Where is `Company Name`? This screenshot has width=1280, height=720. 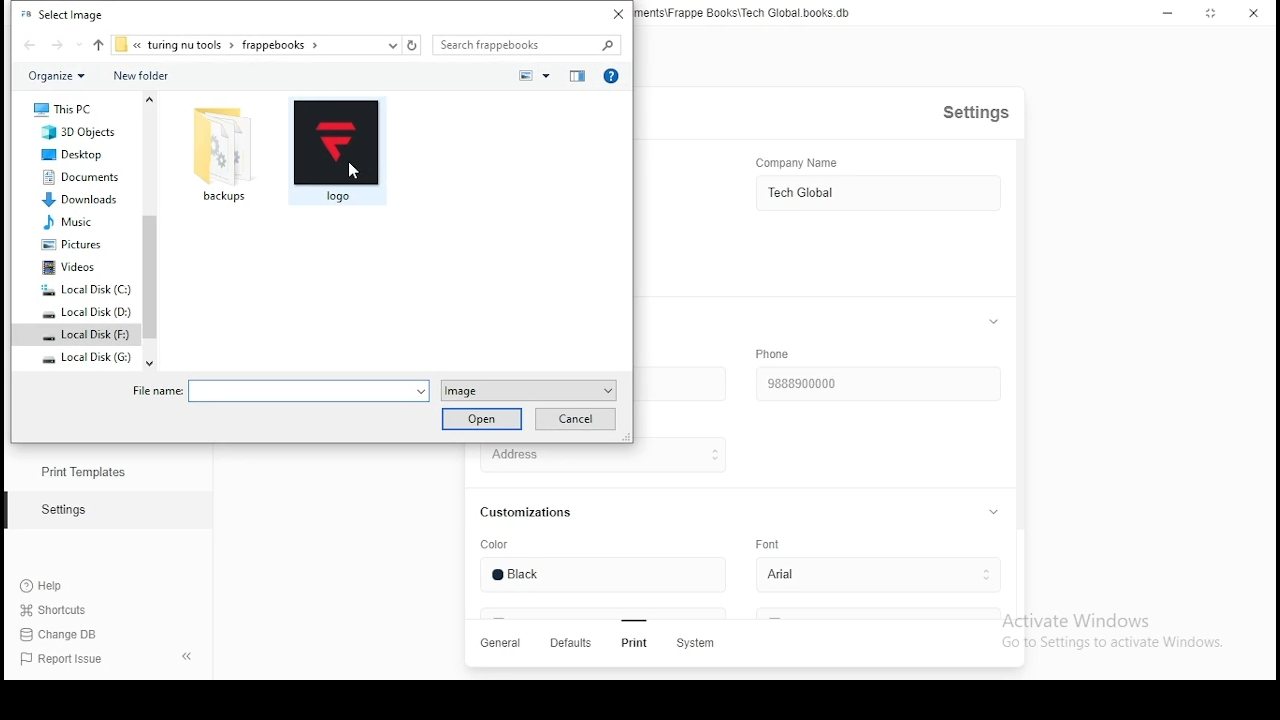
Company Name is located at coordinates (828, 163).